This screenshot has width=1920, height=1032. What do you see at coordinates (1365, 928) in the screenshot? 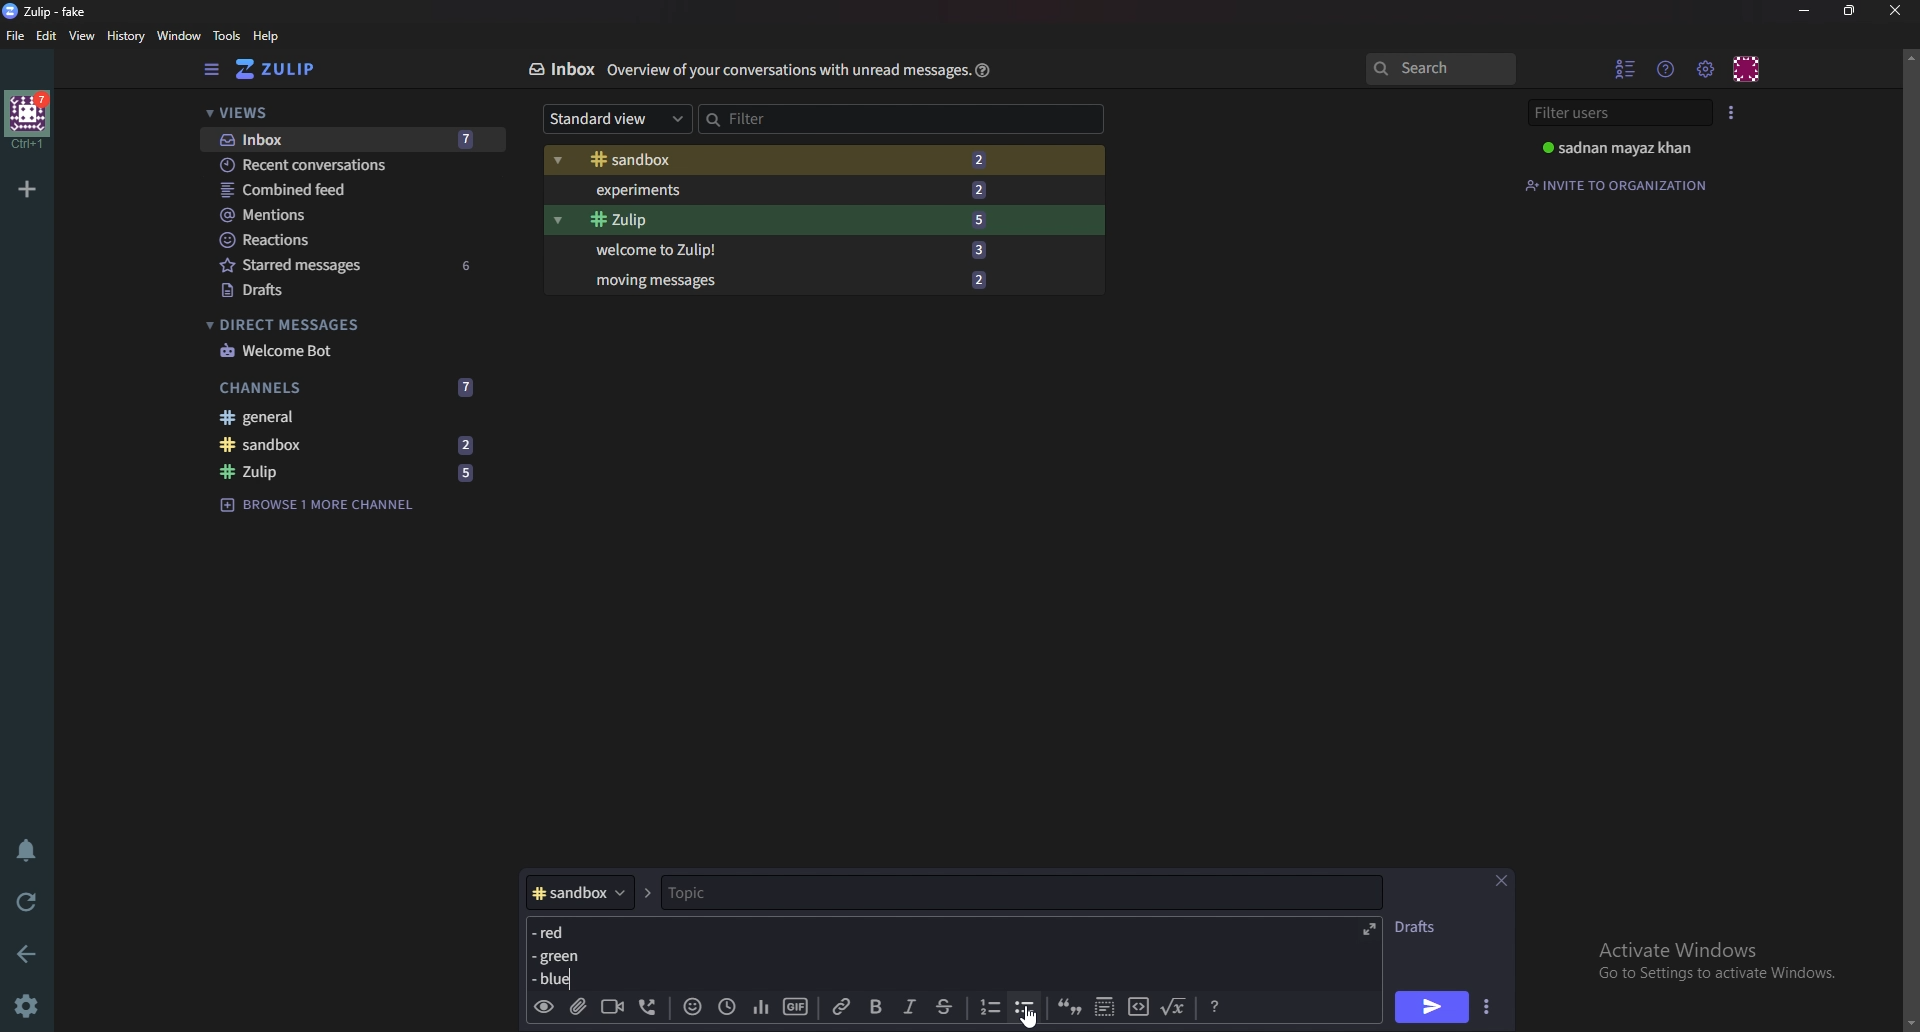
I see `expand` at bounding box center [1365, 928].